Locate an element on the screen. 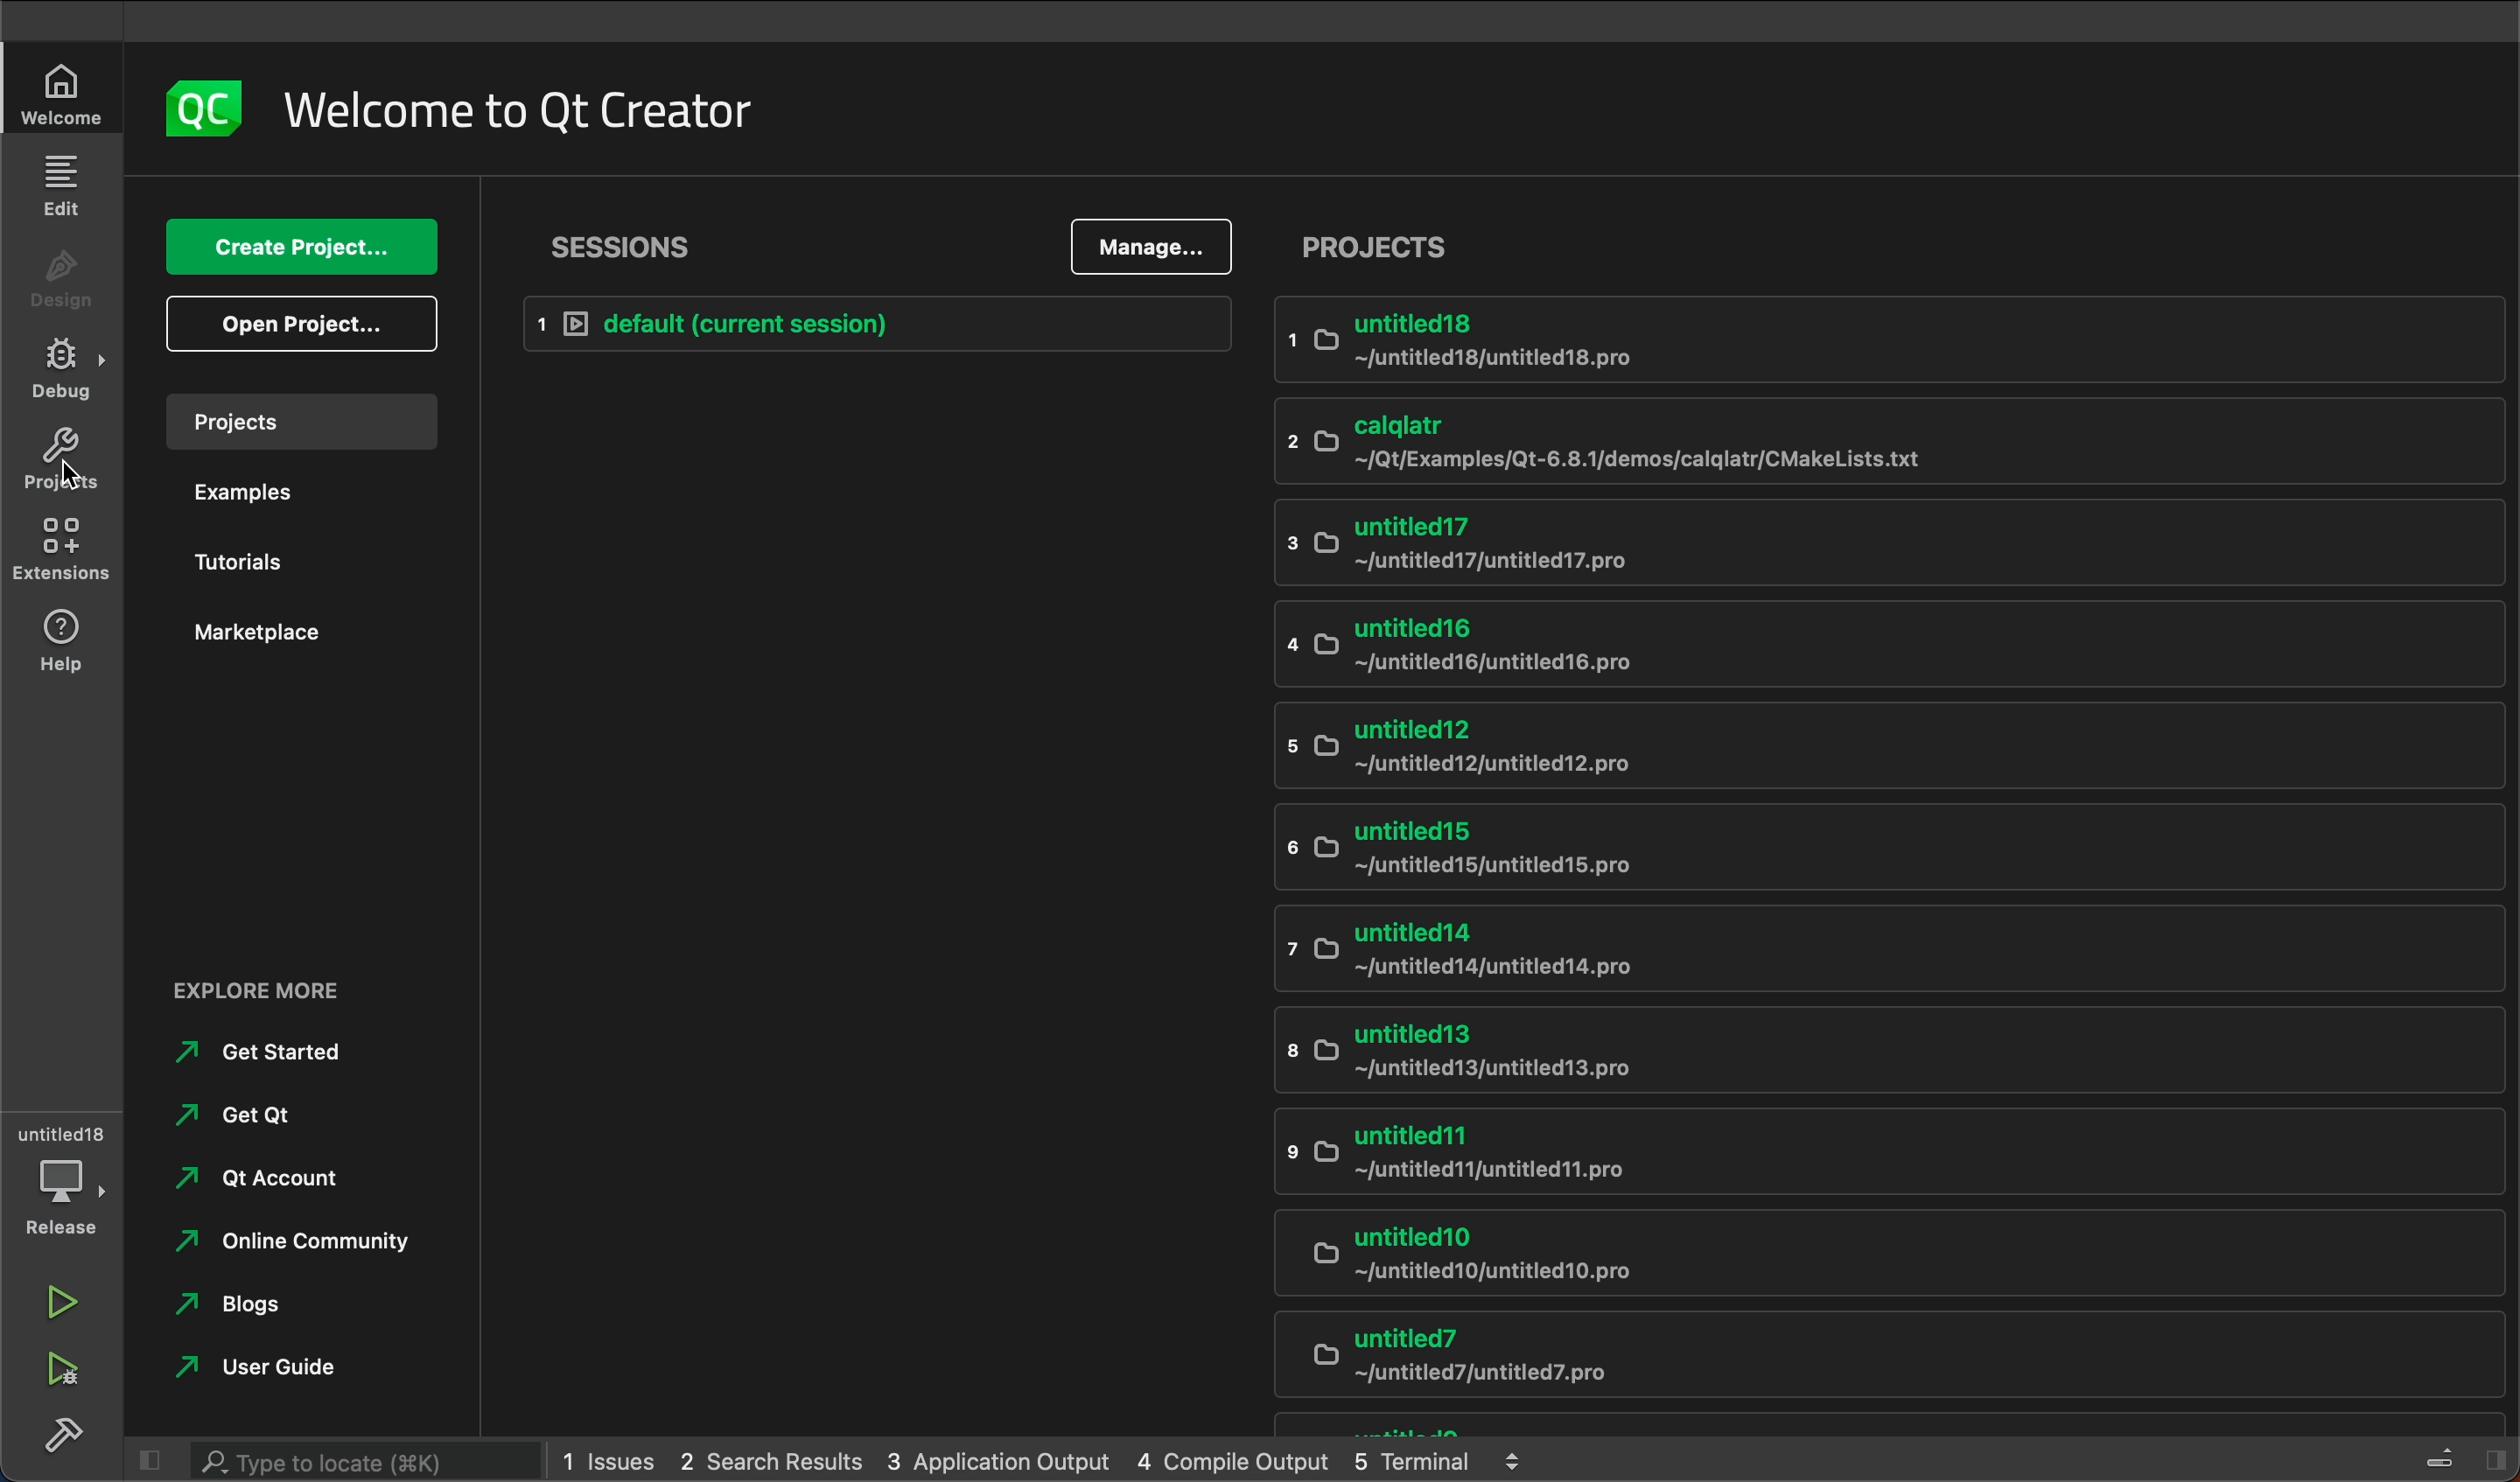 The image size is (2520, 1482). close sidebar is located at coordinates (2446, 1454).